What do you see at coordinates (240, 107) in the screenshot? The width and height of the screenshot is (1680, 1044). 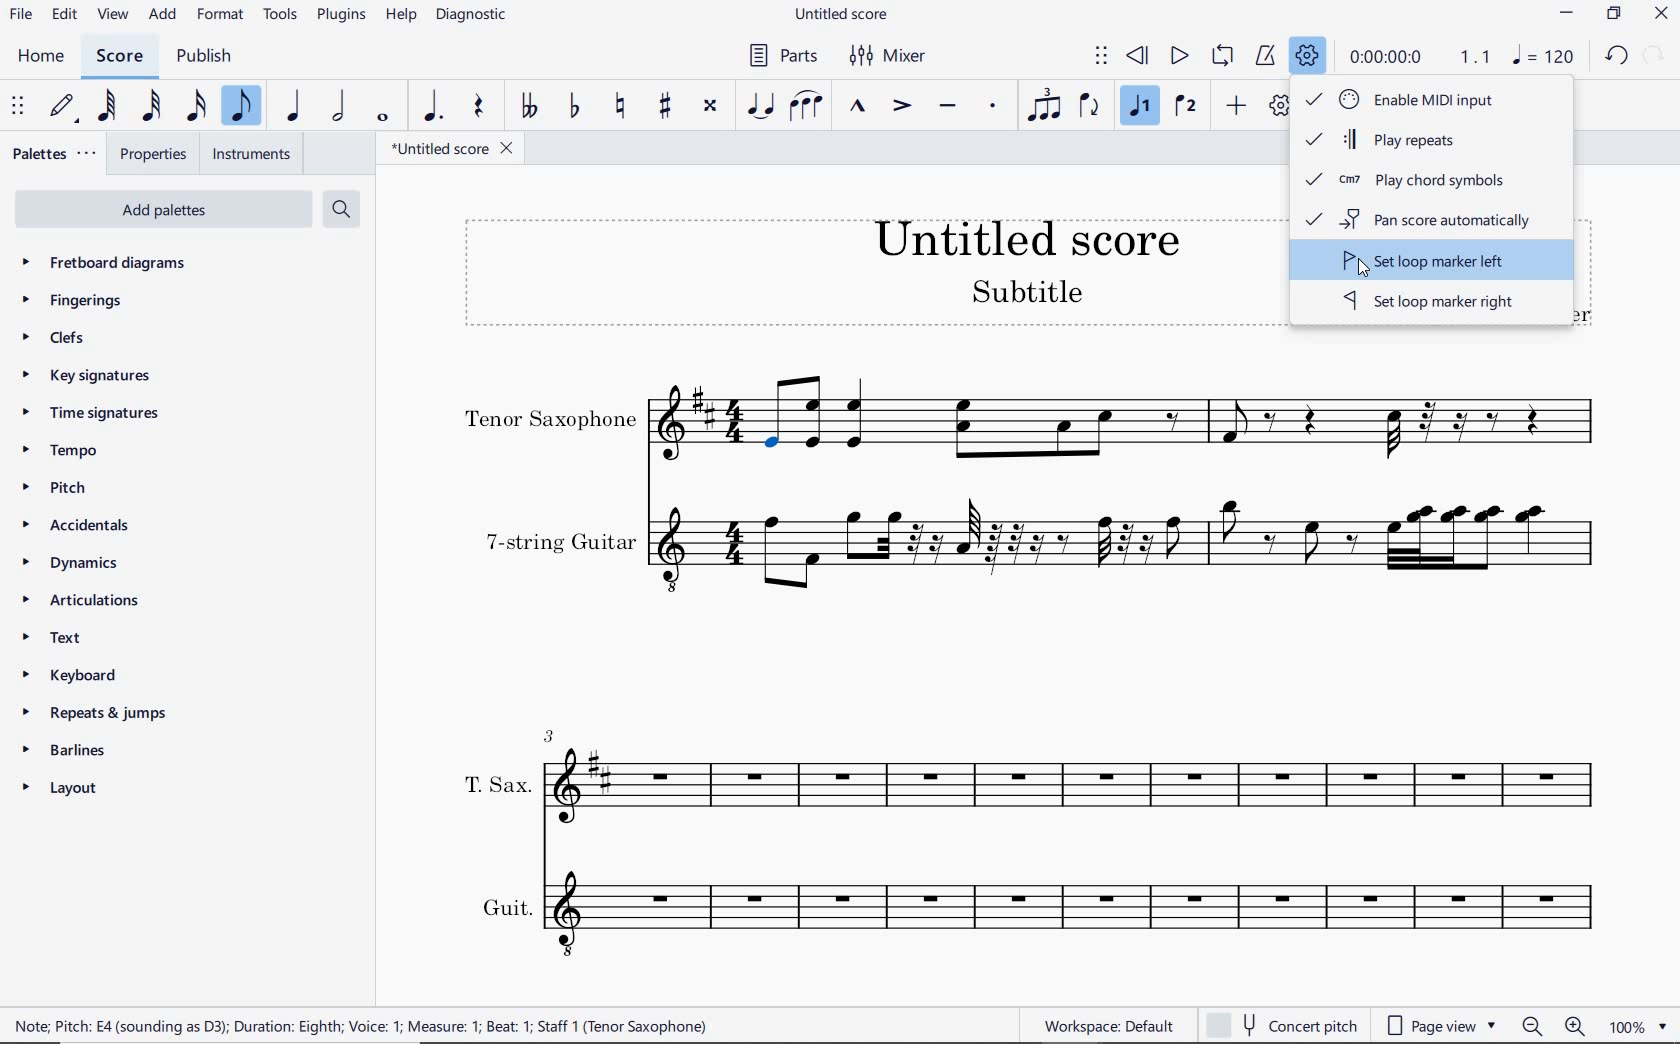 I see `EIGHTH NOTE` at bounding box center [240, 107].